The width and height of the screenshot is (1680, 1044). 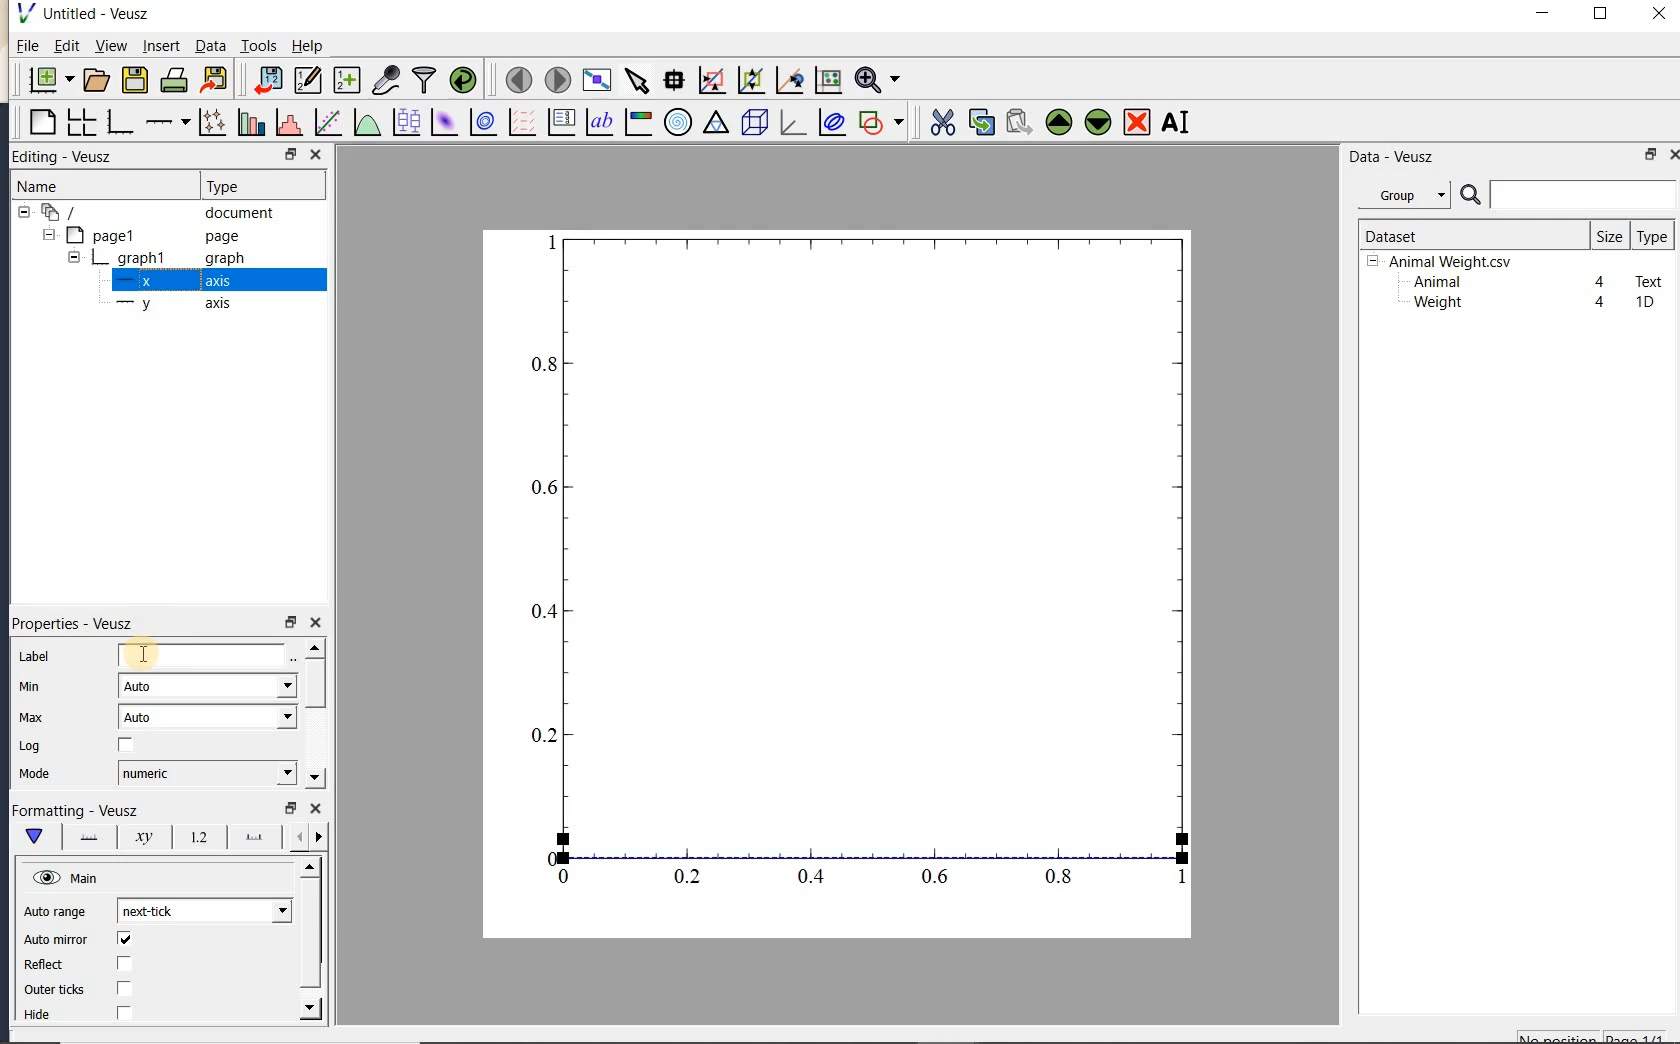 What do you see at coordinates (123, 1012) in the screenshot?
I see `check/uncheck` at bounding box center [123, 1012].